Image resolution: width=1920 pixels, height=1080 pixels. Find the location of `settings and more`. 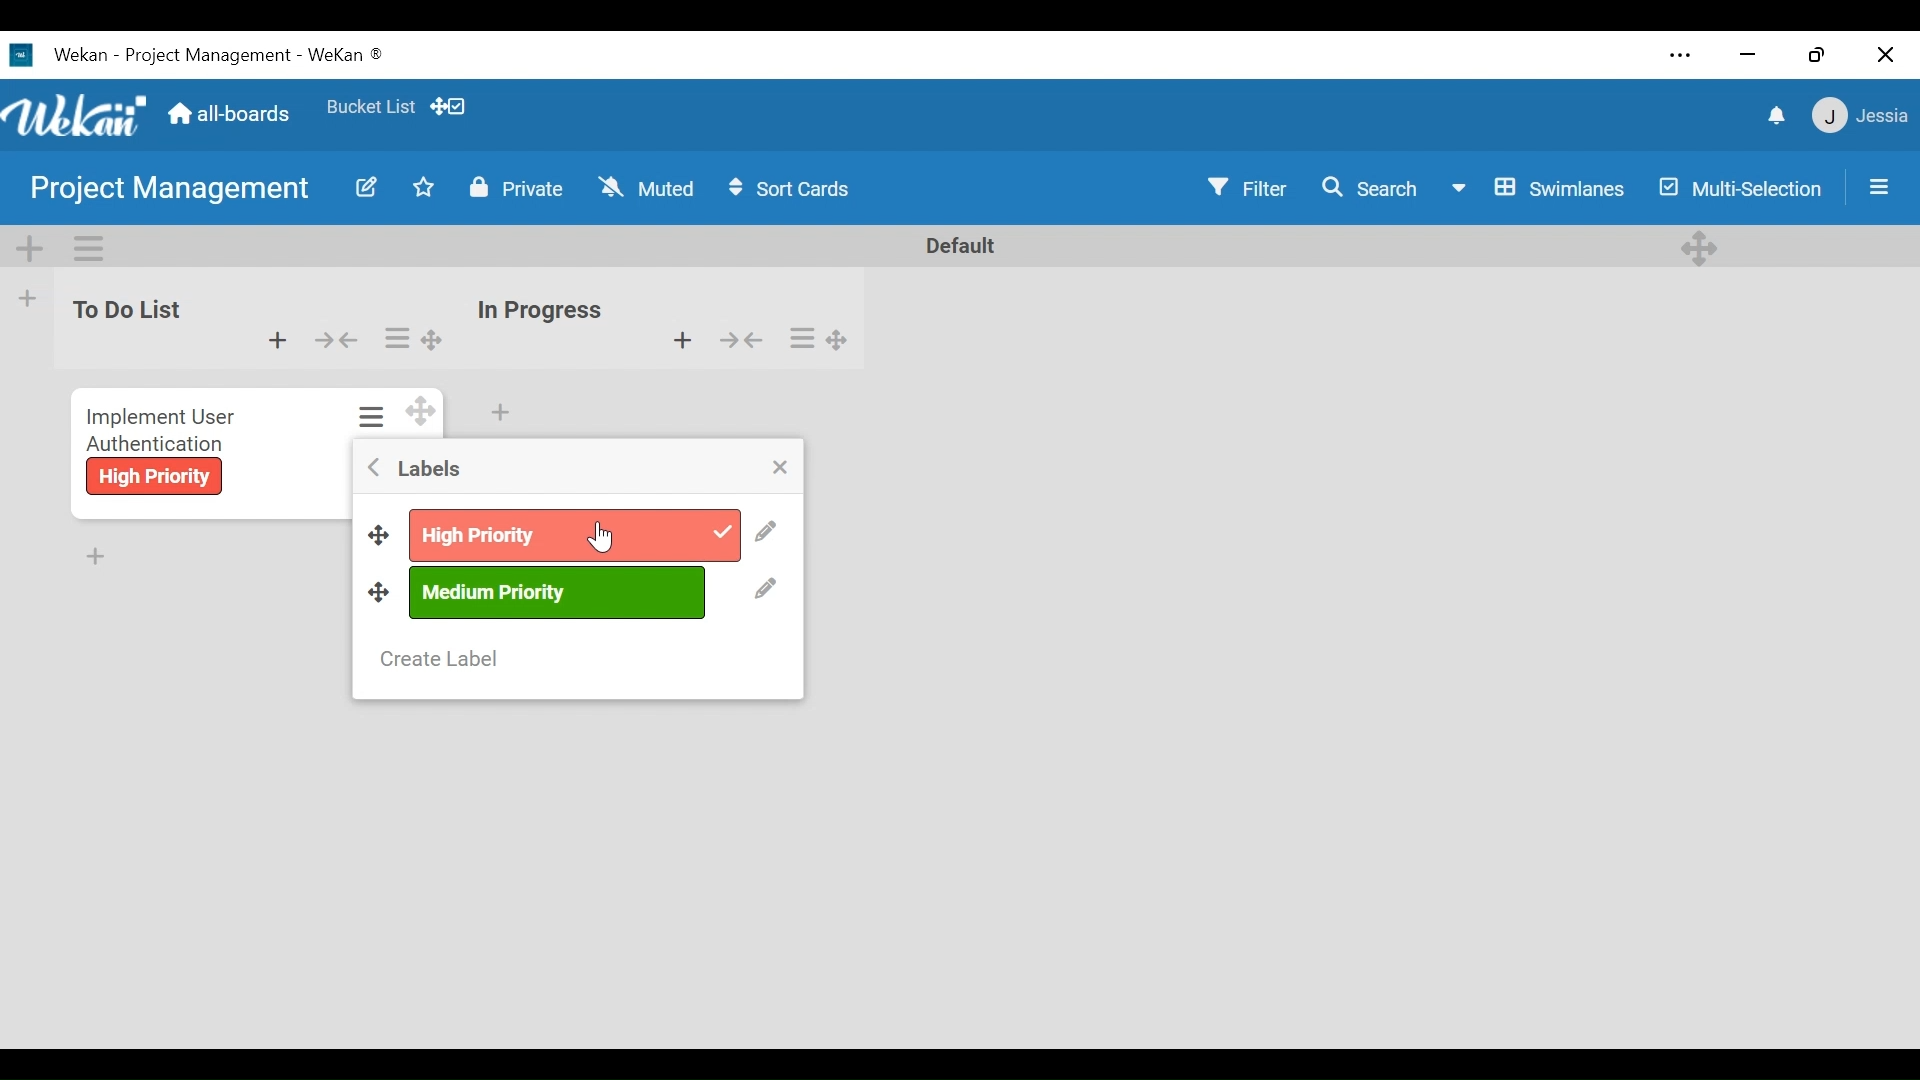

settings and more is located at coordinates (1678, 56).